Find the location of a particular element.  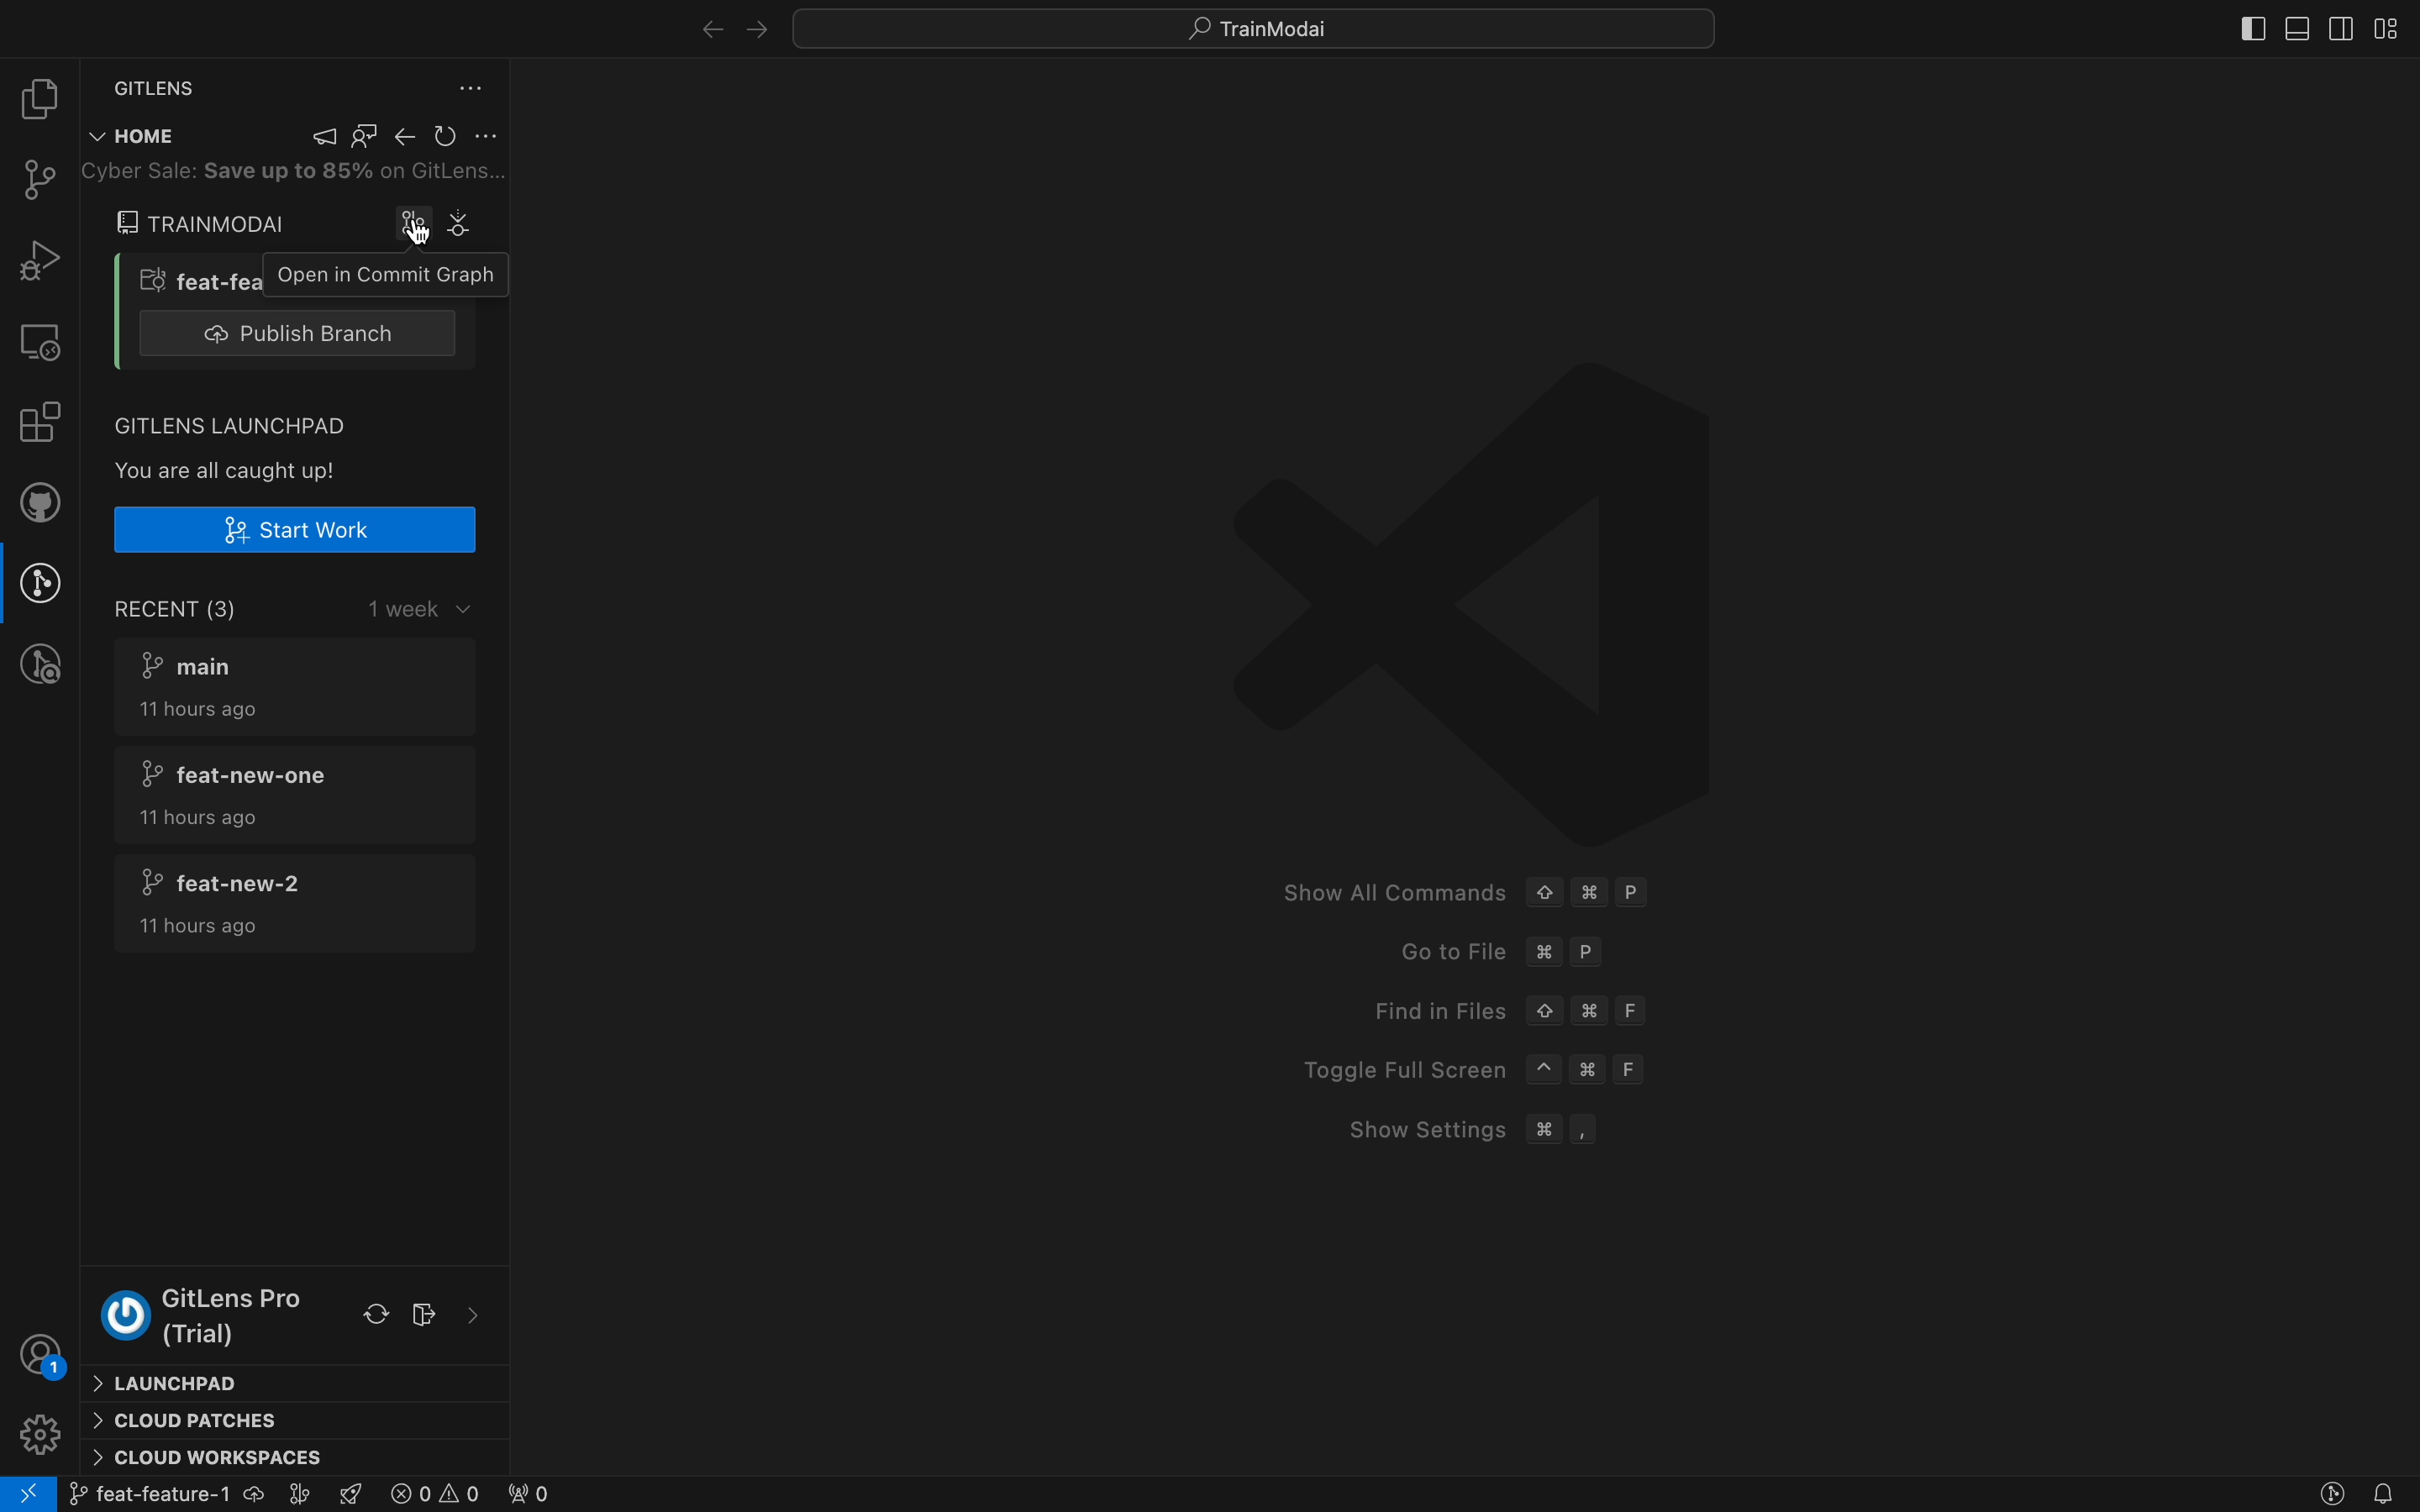

launchpad is located at coordinates (295, 1382).